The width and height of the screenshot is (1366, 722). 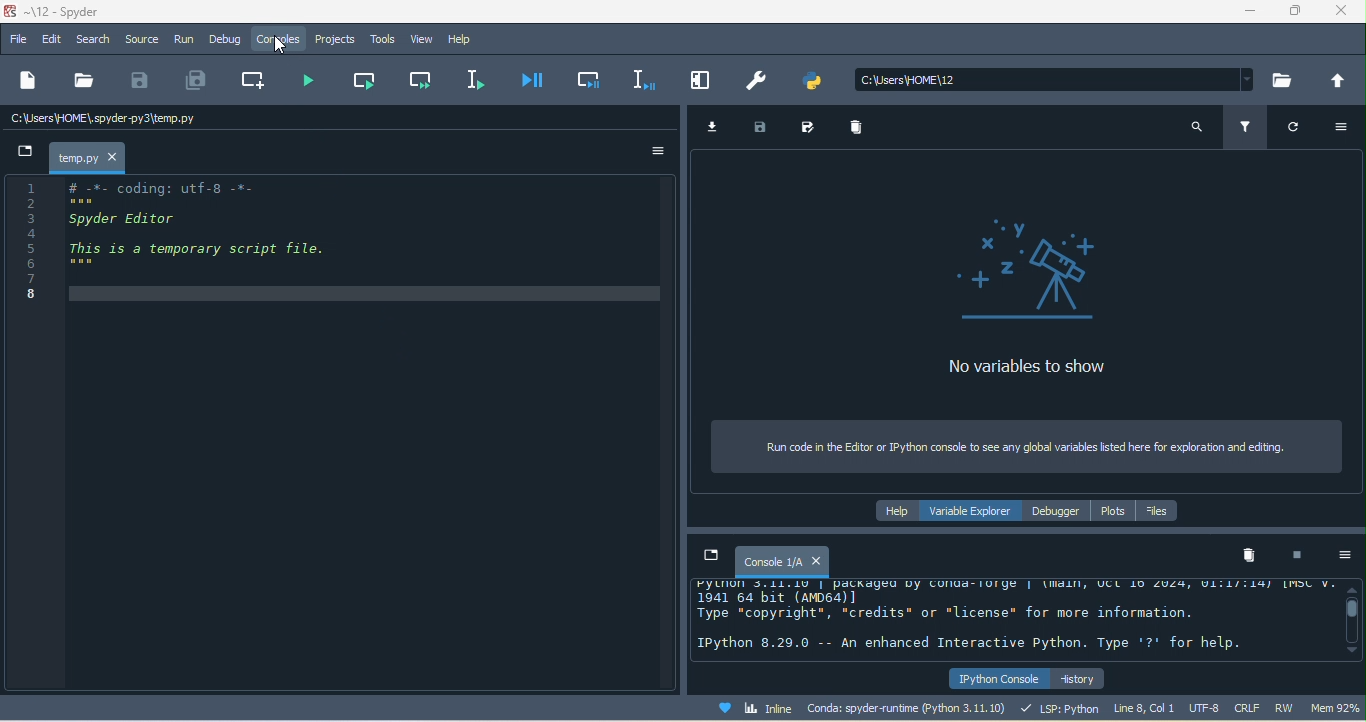 I want to click on preference, so click(x=760, y=81).